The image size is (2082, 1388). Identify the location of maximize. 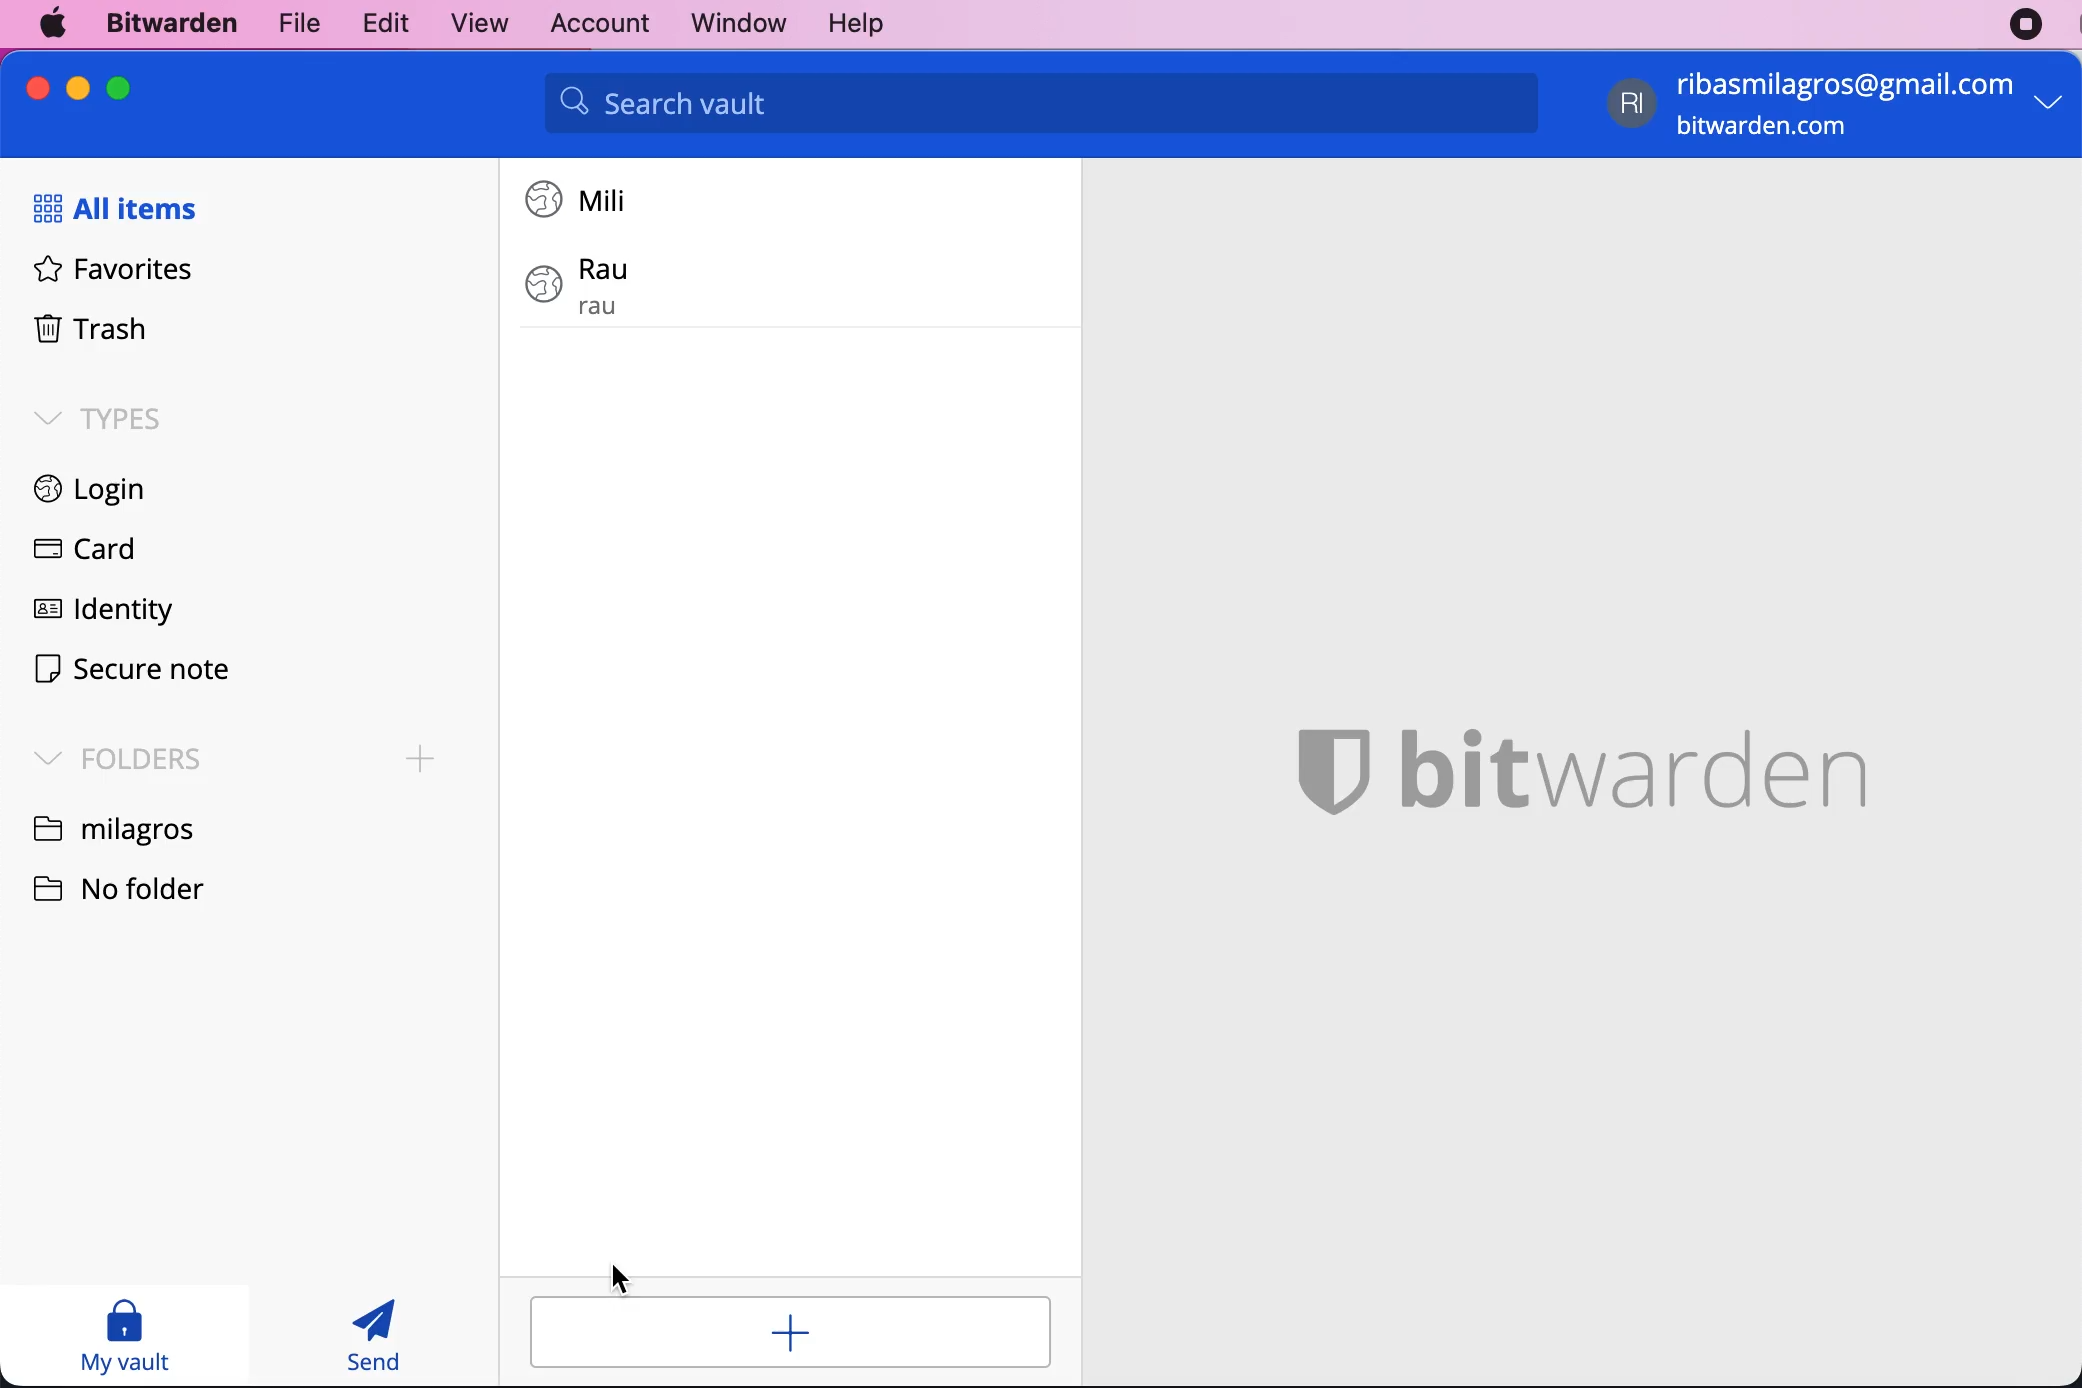
(118, 87).